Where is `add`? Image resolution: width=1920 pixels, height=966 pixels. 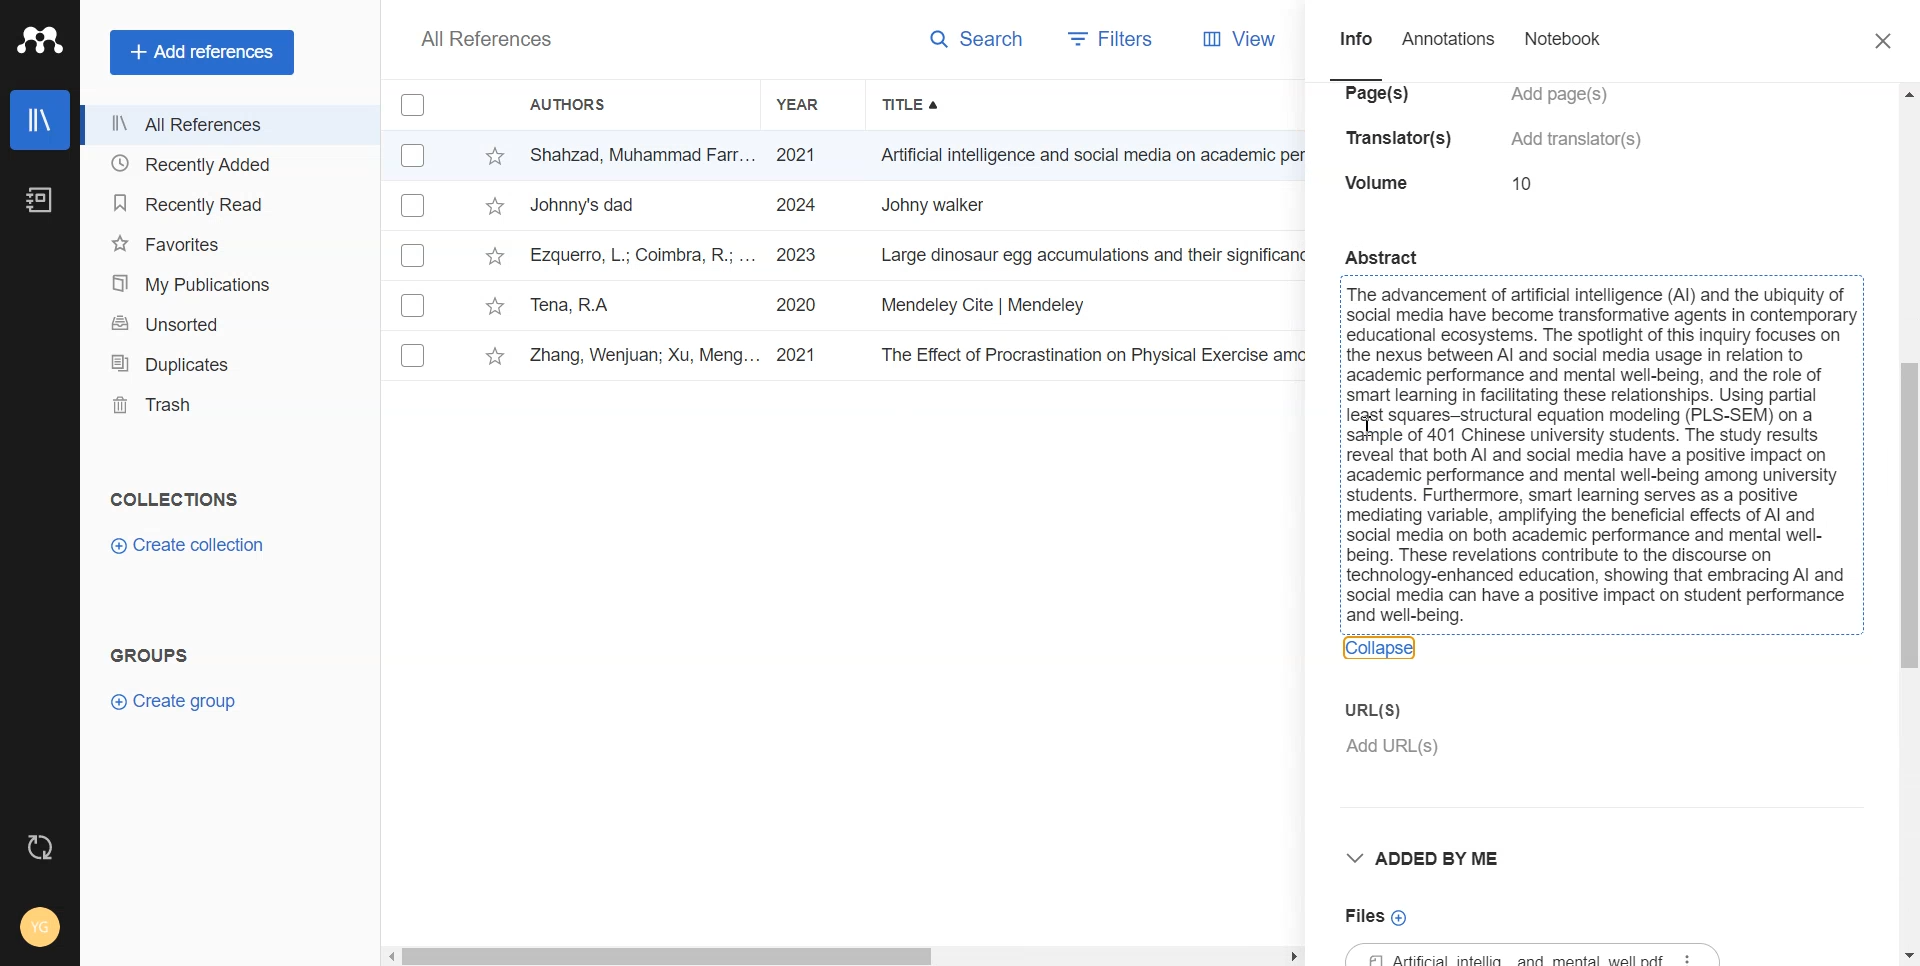 add is located at coordinates (1584, 137).